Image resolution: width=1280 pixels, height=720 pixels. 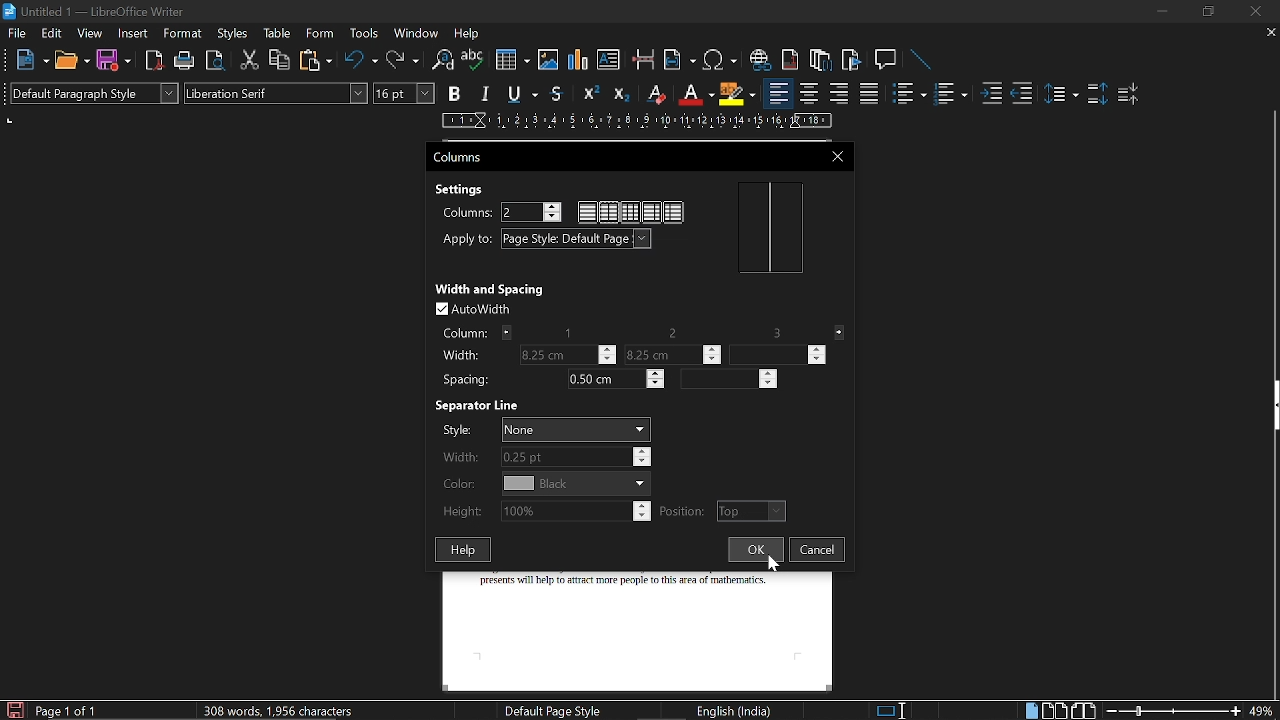 What do you see at coordinates (473, 59) in the screenshot?
I see `Spell check` at bounding box center [473, 59].